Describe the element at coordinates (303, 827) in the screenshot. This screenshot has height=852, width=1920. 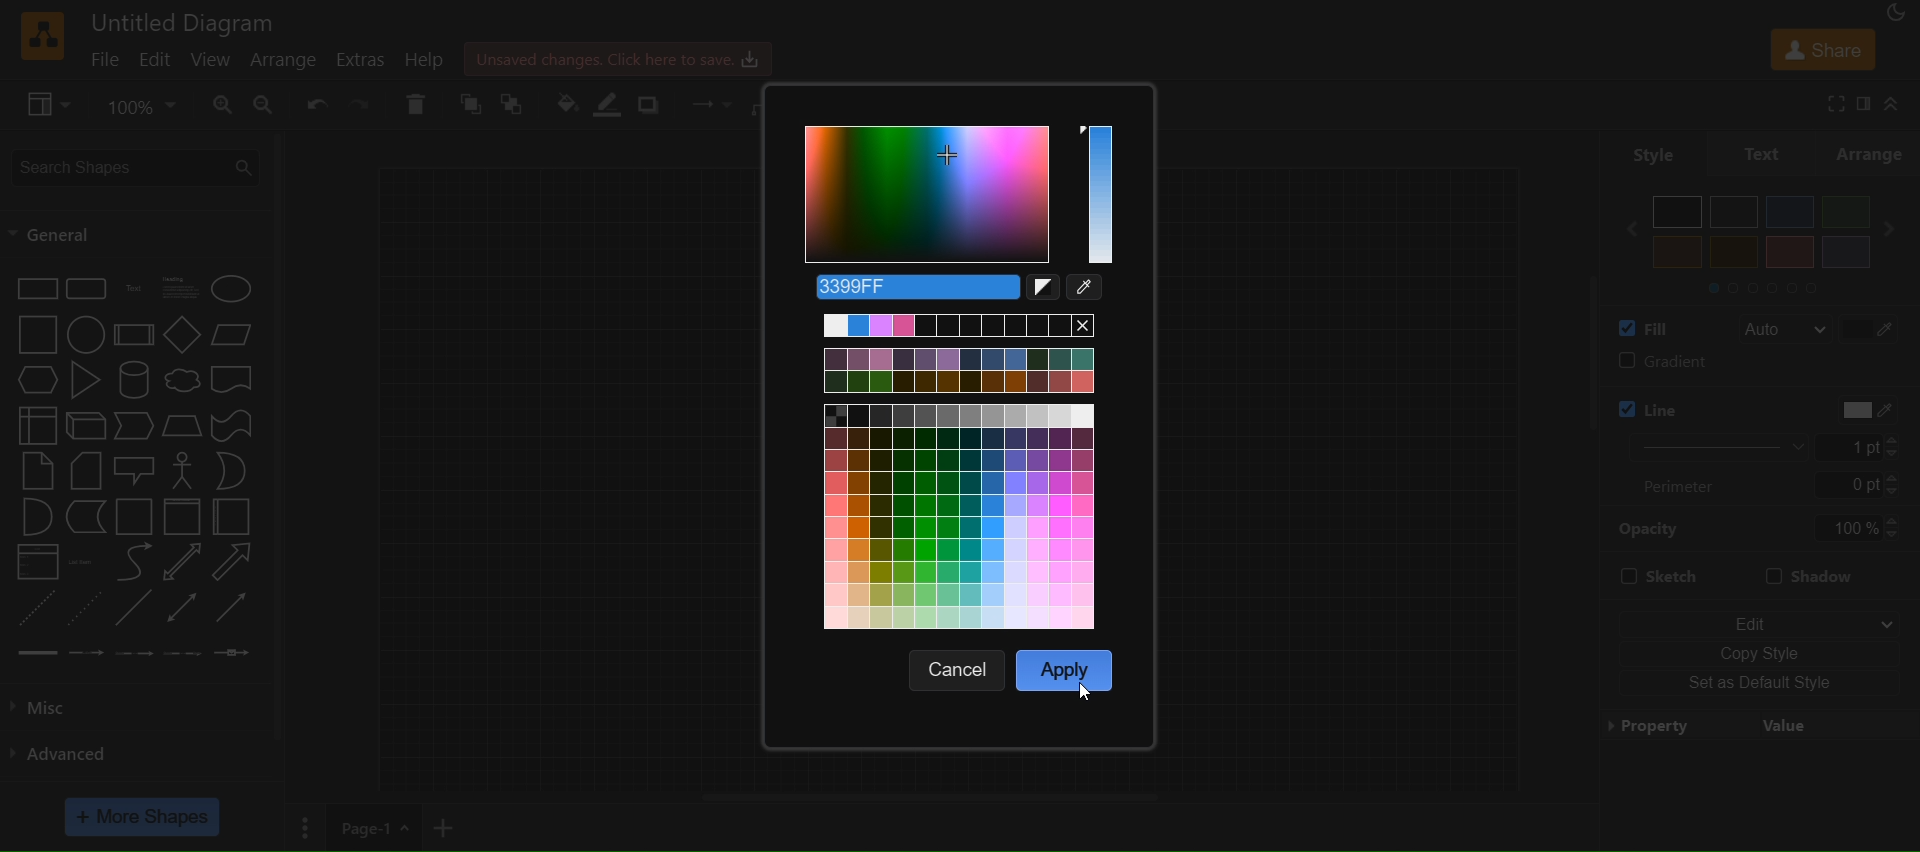
I see `More options` at that location.